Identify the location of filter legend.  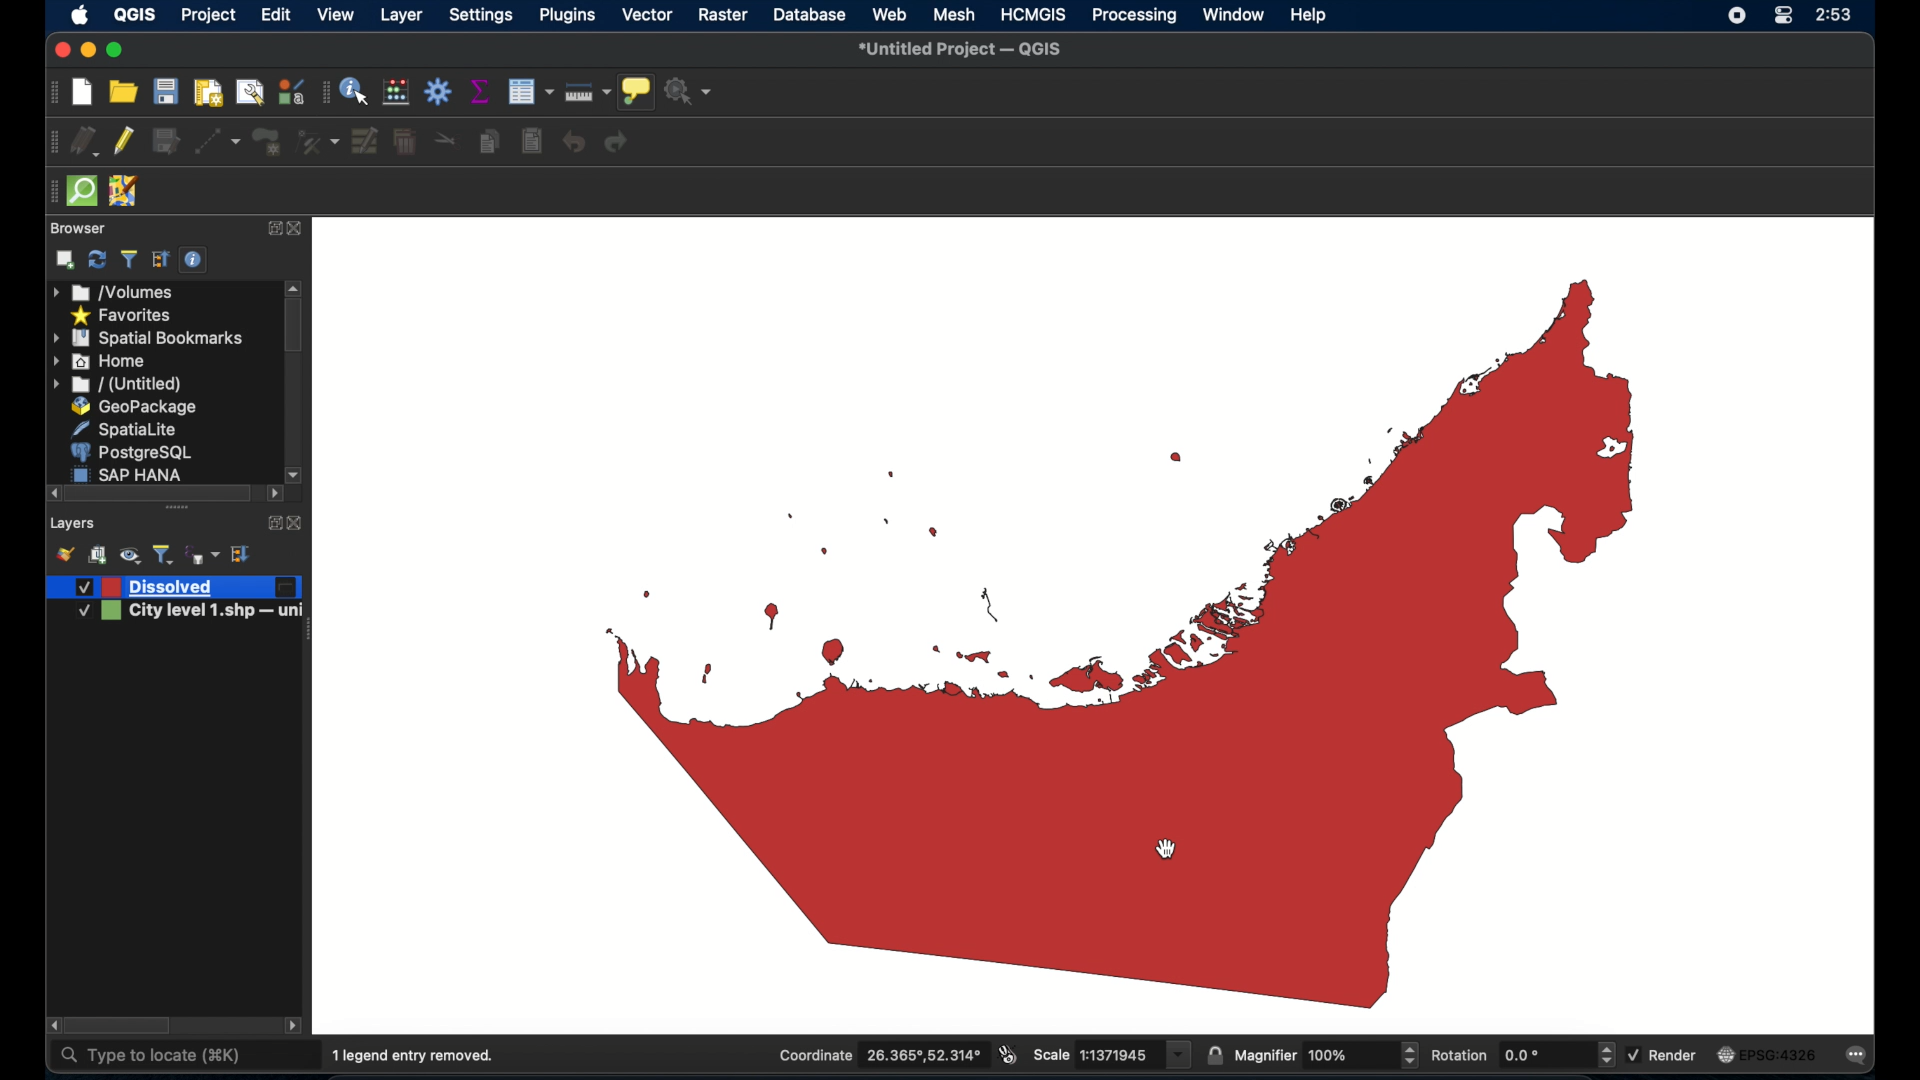
(164, 555).